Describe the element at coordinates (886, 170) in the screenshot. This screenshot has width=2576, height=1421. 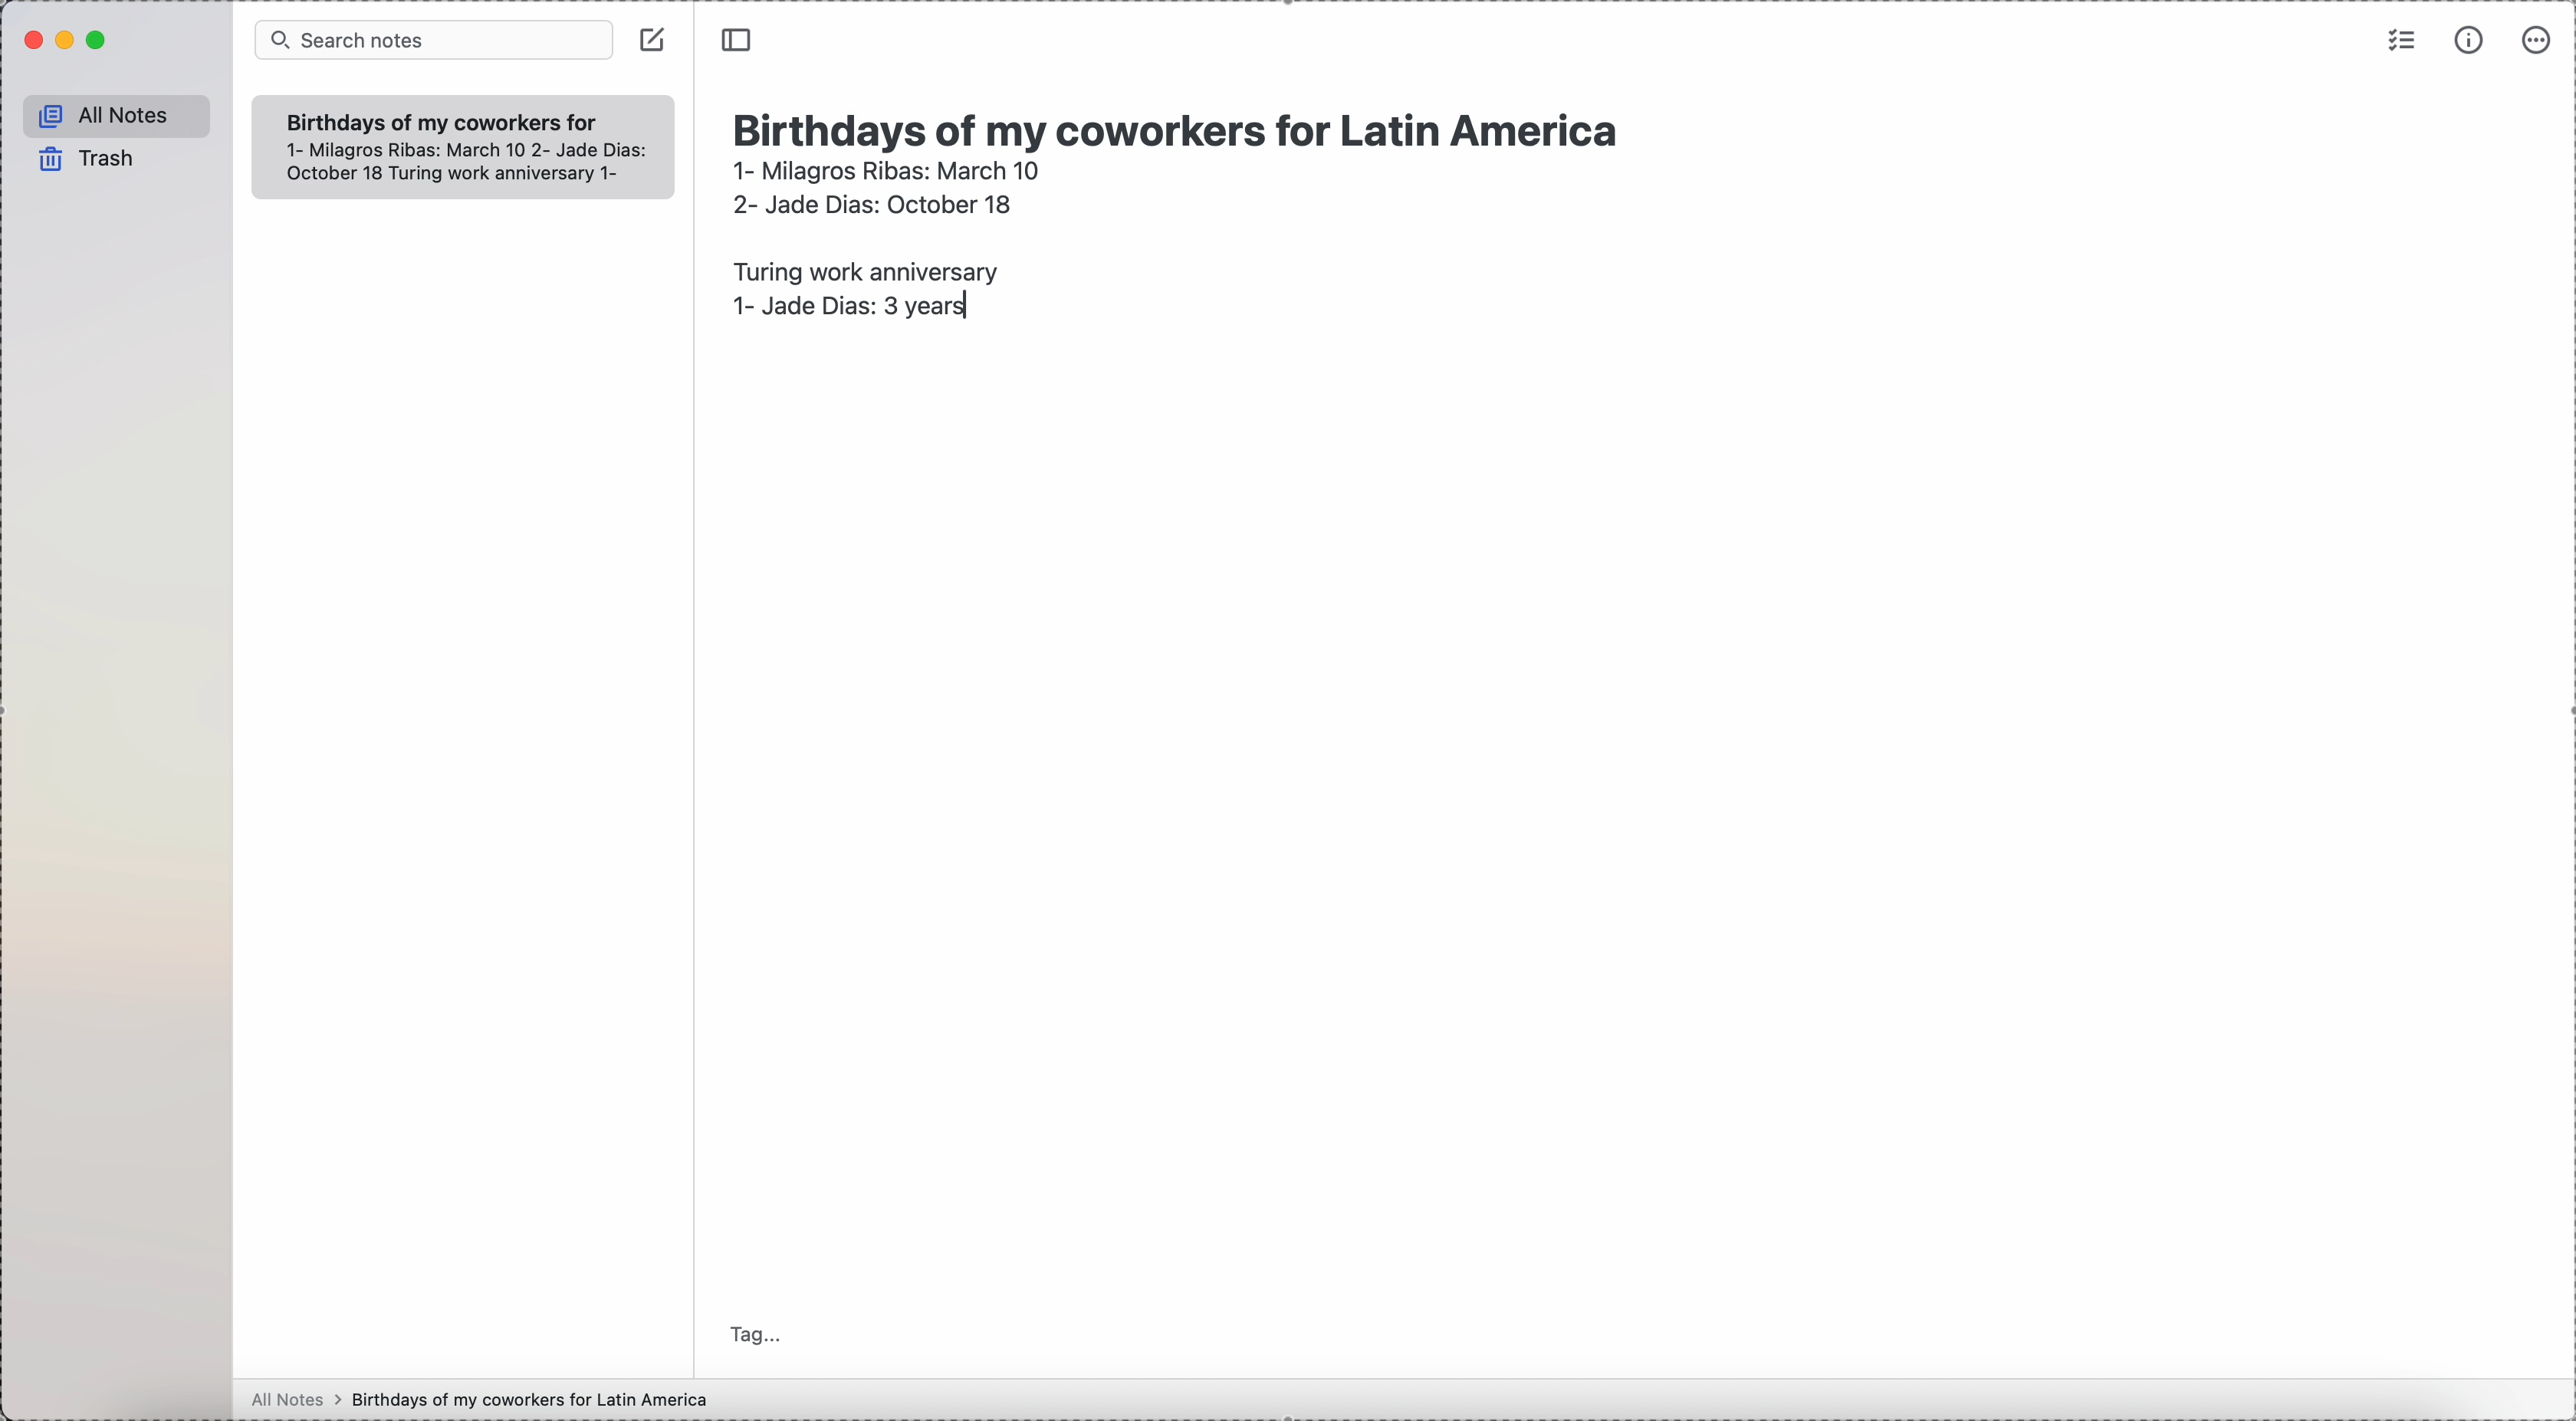
I see `1- Milagros` at that location.